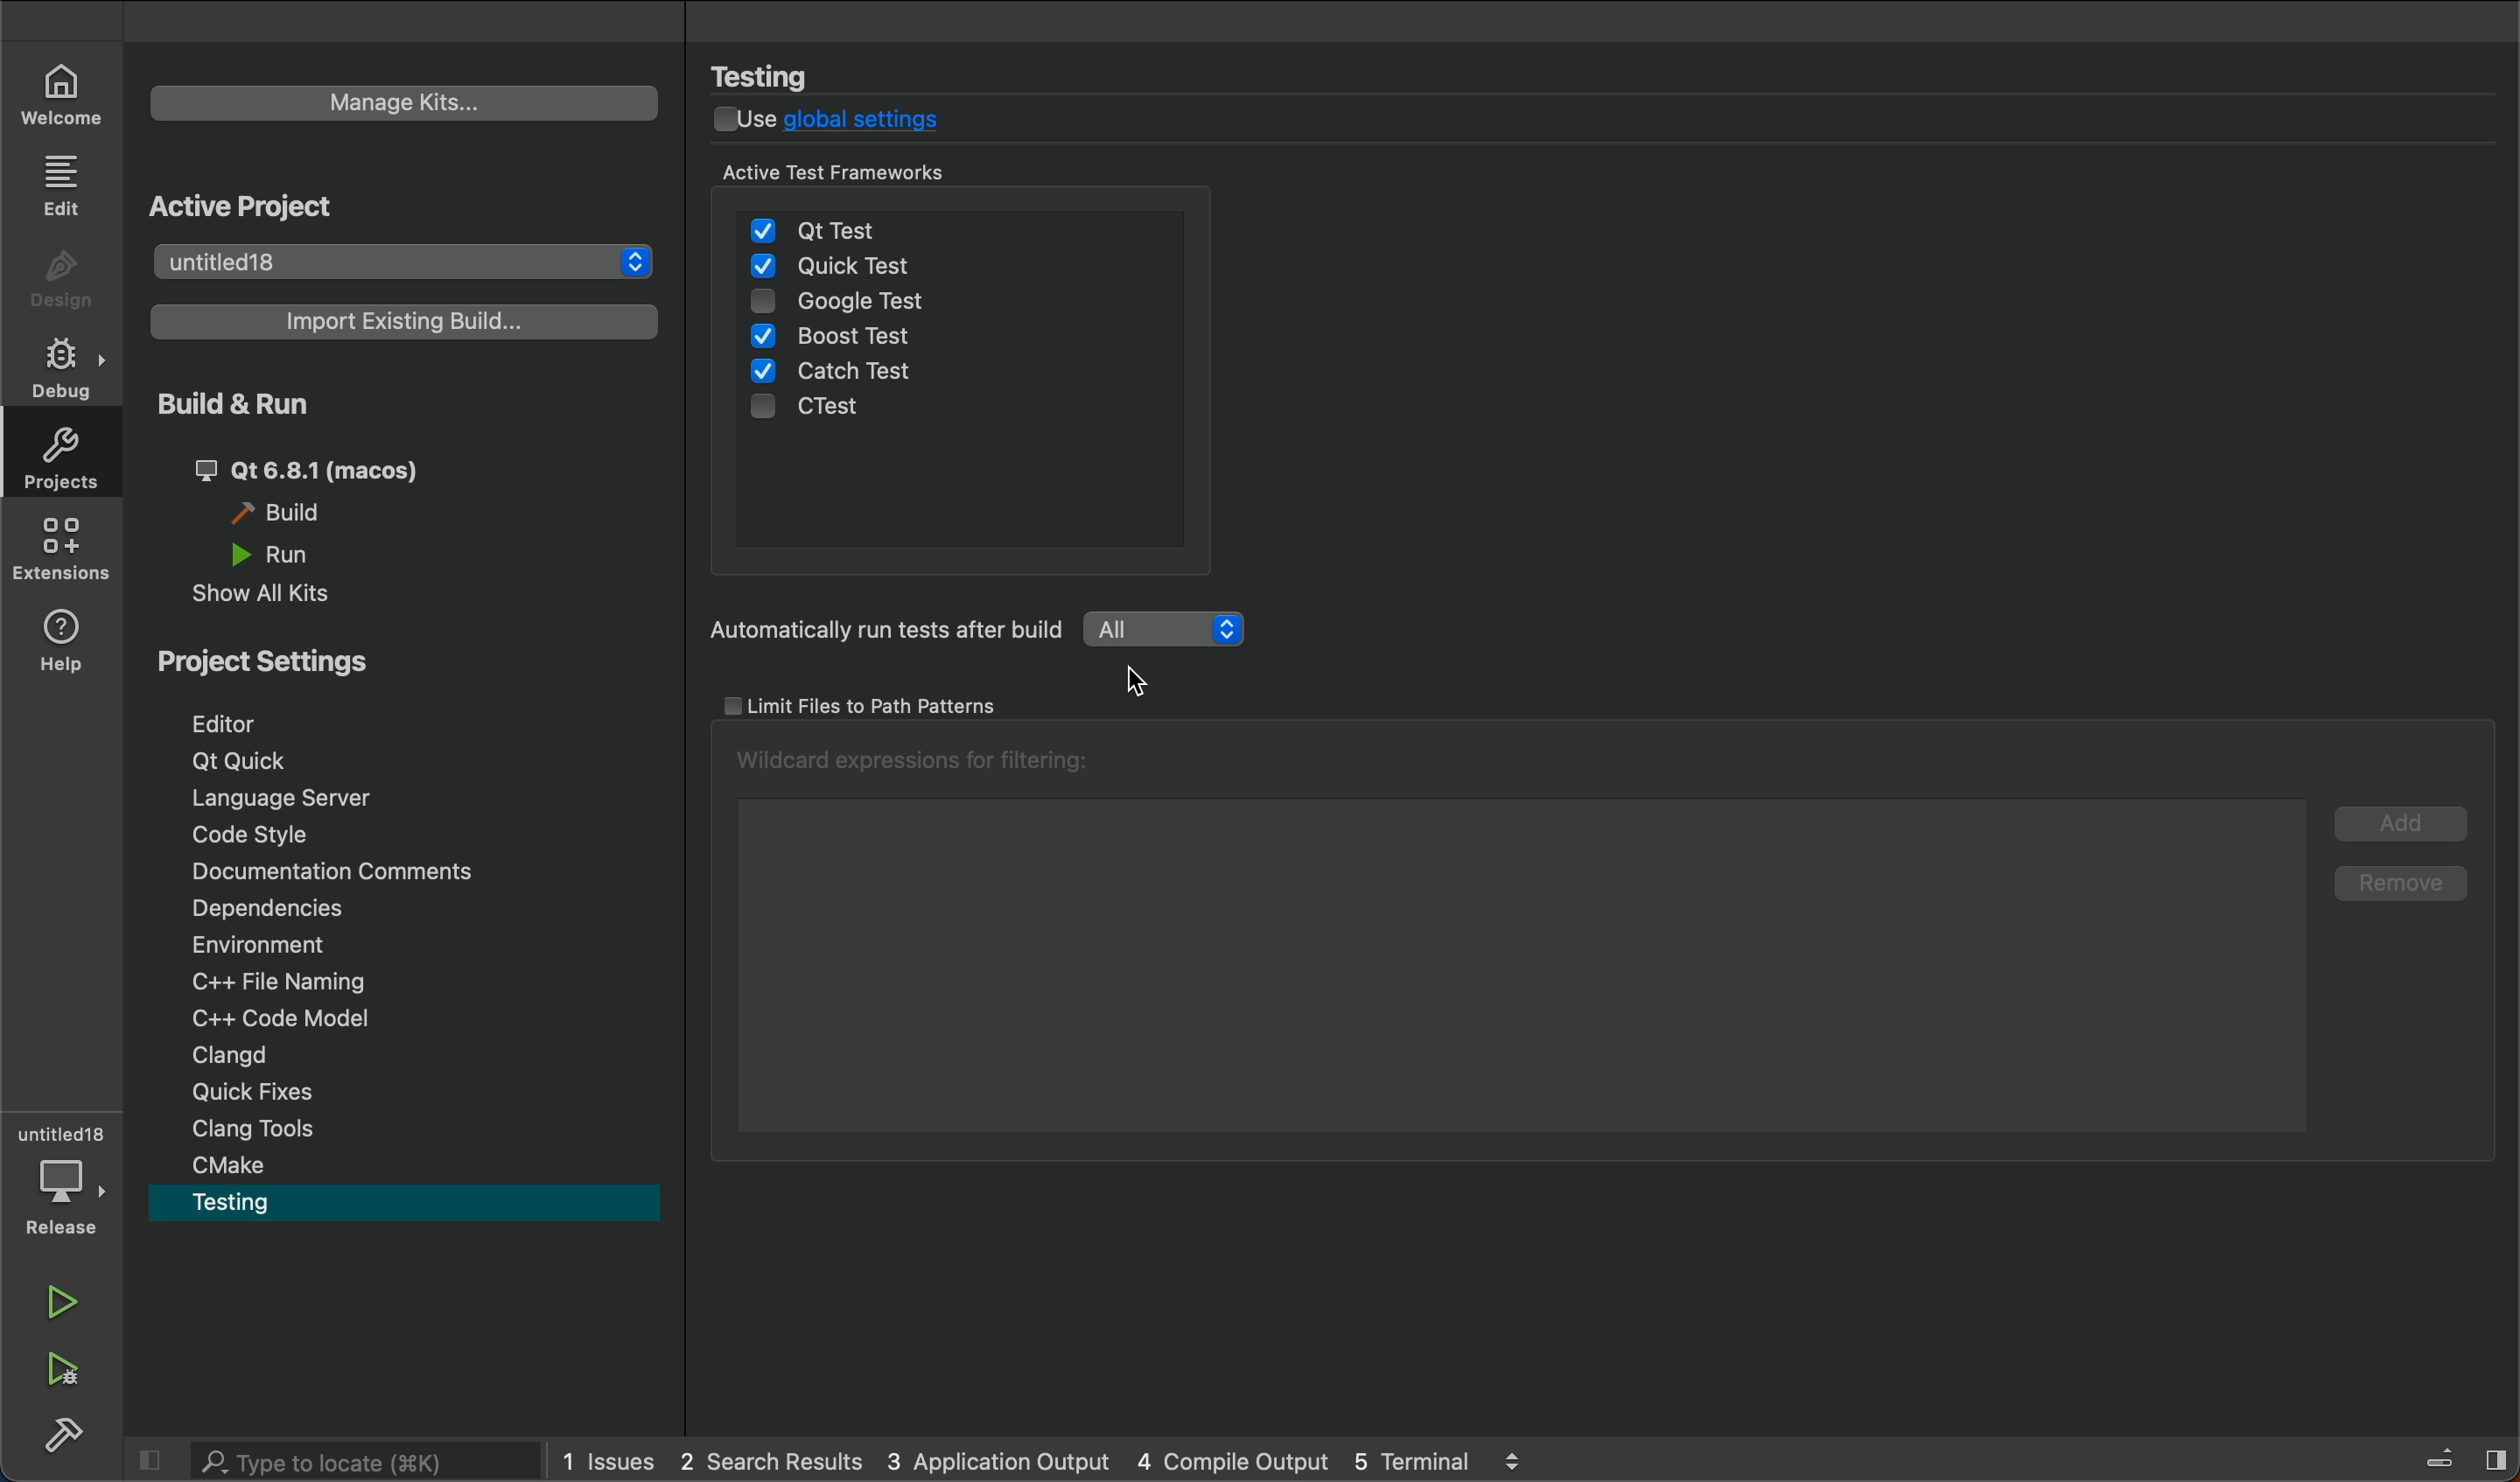 The height and width of the screenshot is (1482, 2520). I want to click on close, so click(149, 1460).